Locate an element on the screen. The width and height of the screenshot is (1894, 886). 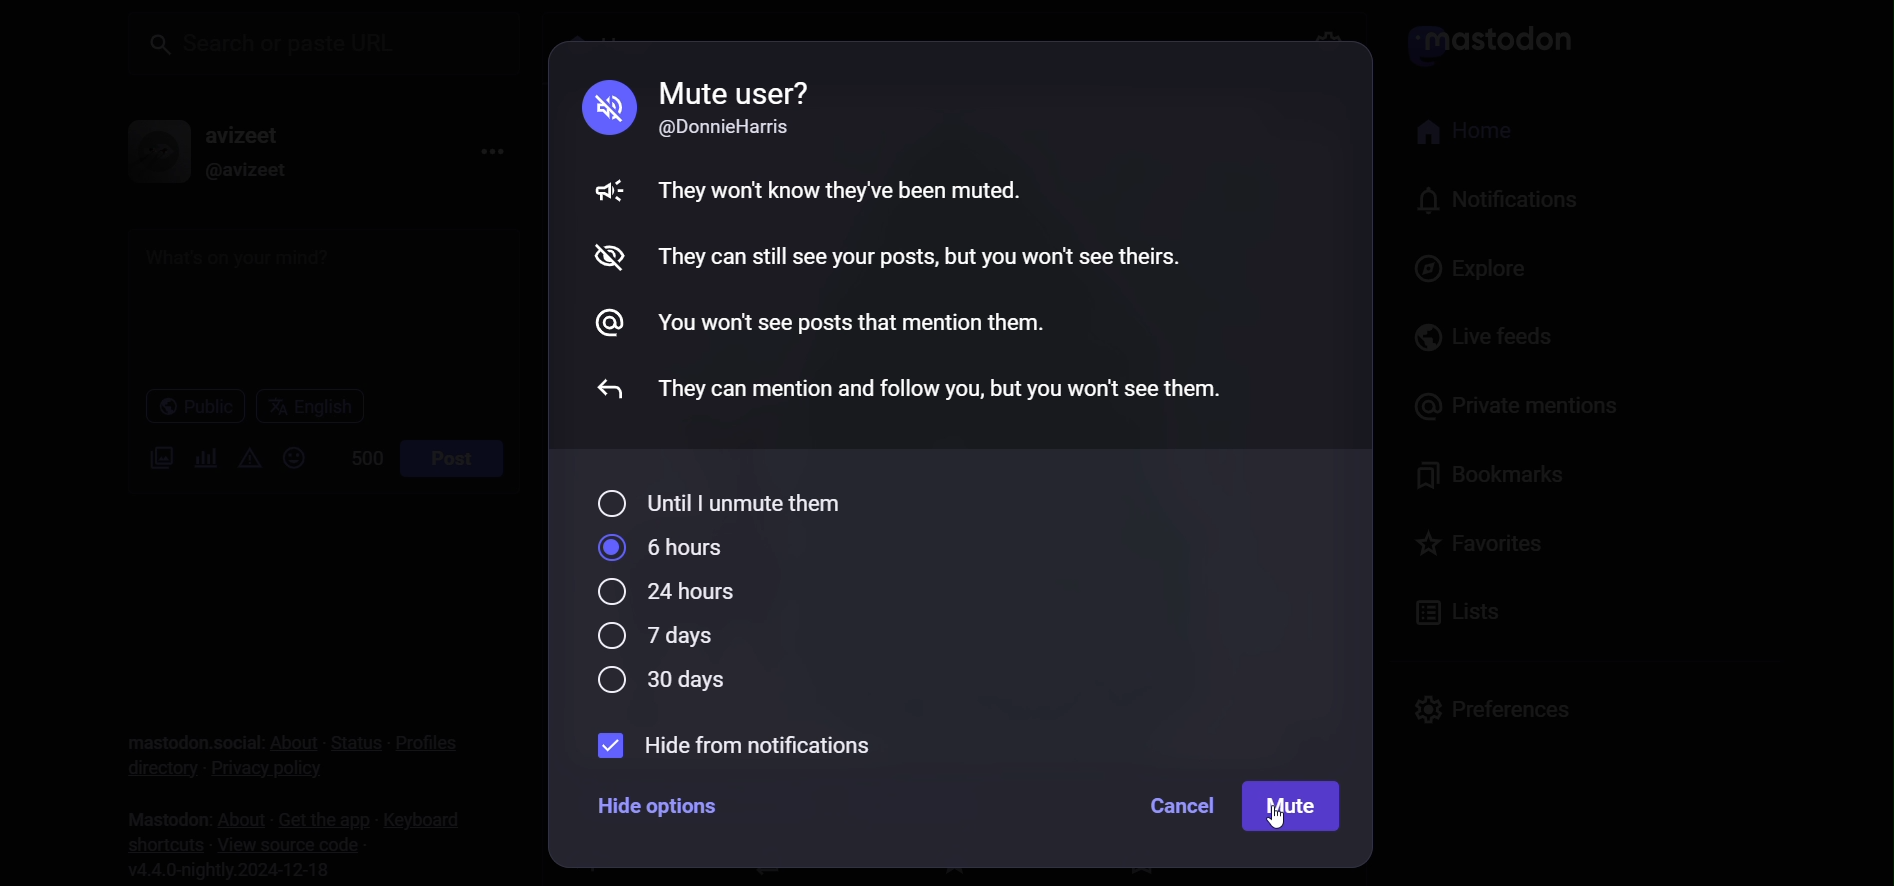
6 hours selected is located at coordinates (671, 548).